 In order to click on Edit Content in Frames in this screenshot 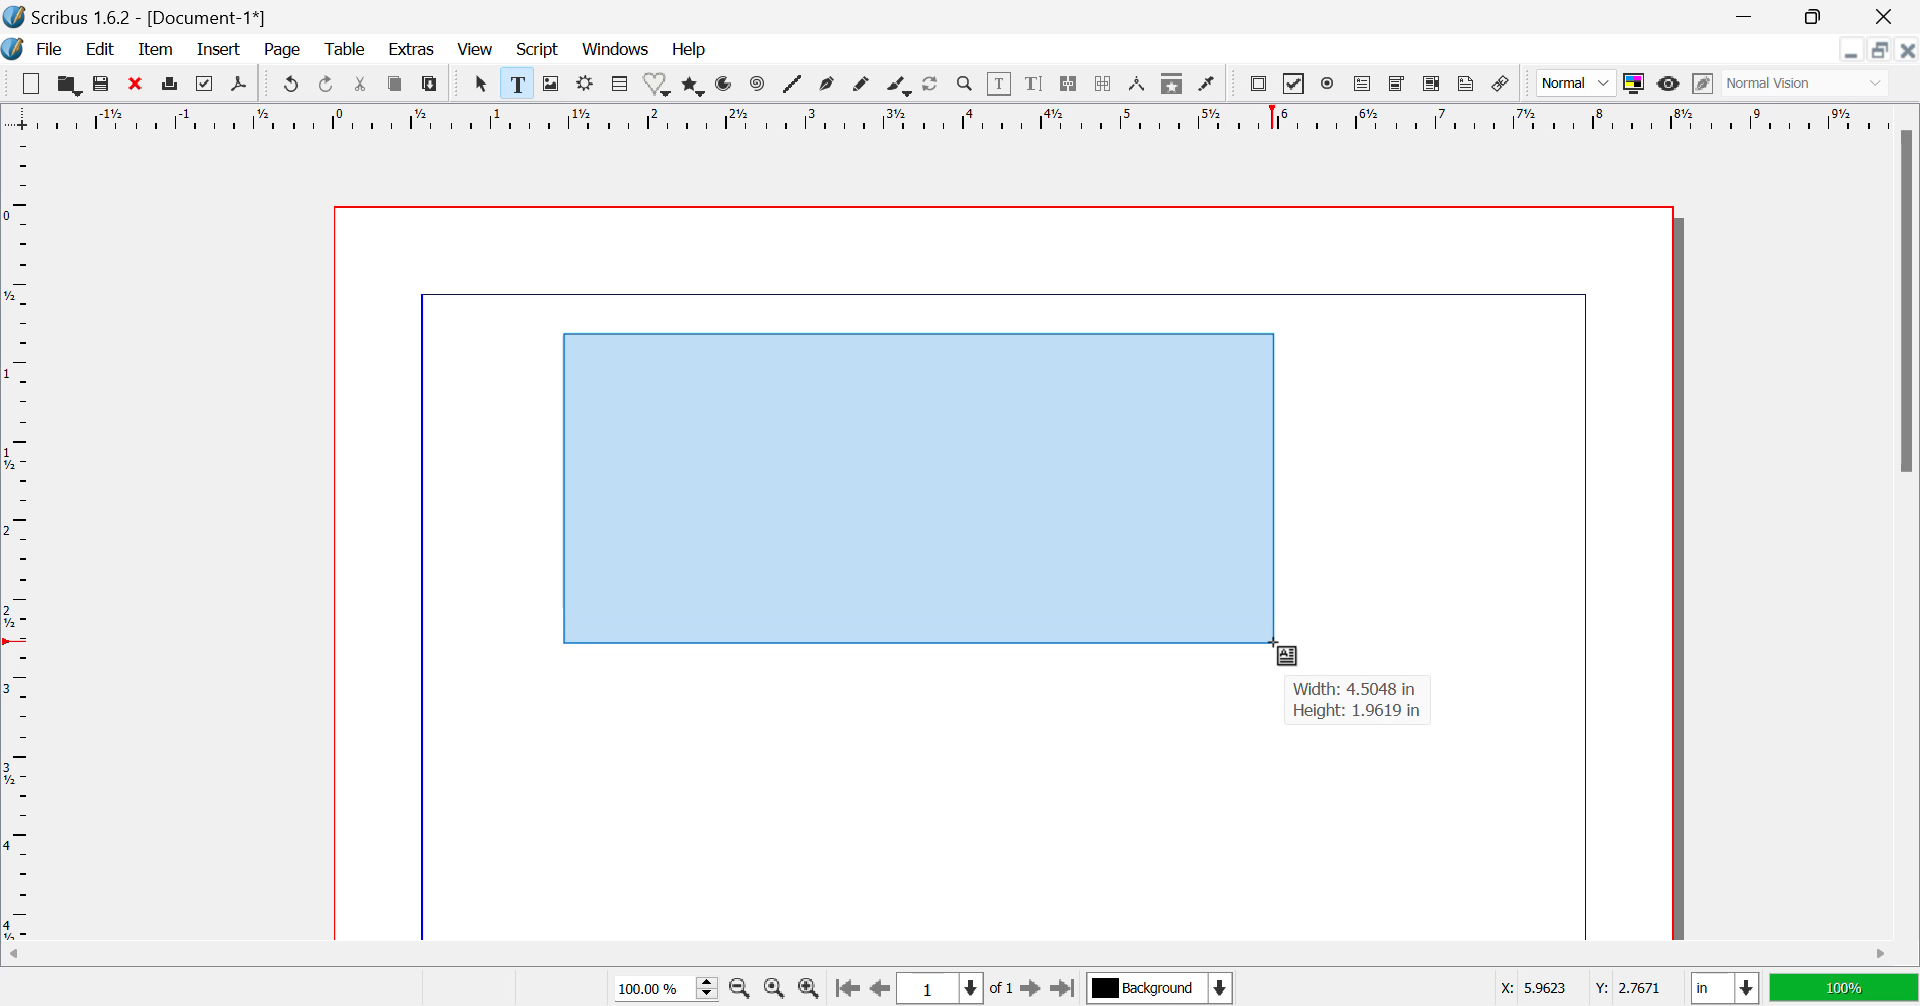, I will do `click(1003, 84)`.